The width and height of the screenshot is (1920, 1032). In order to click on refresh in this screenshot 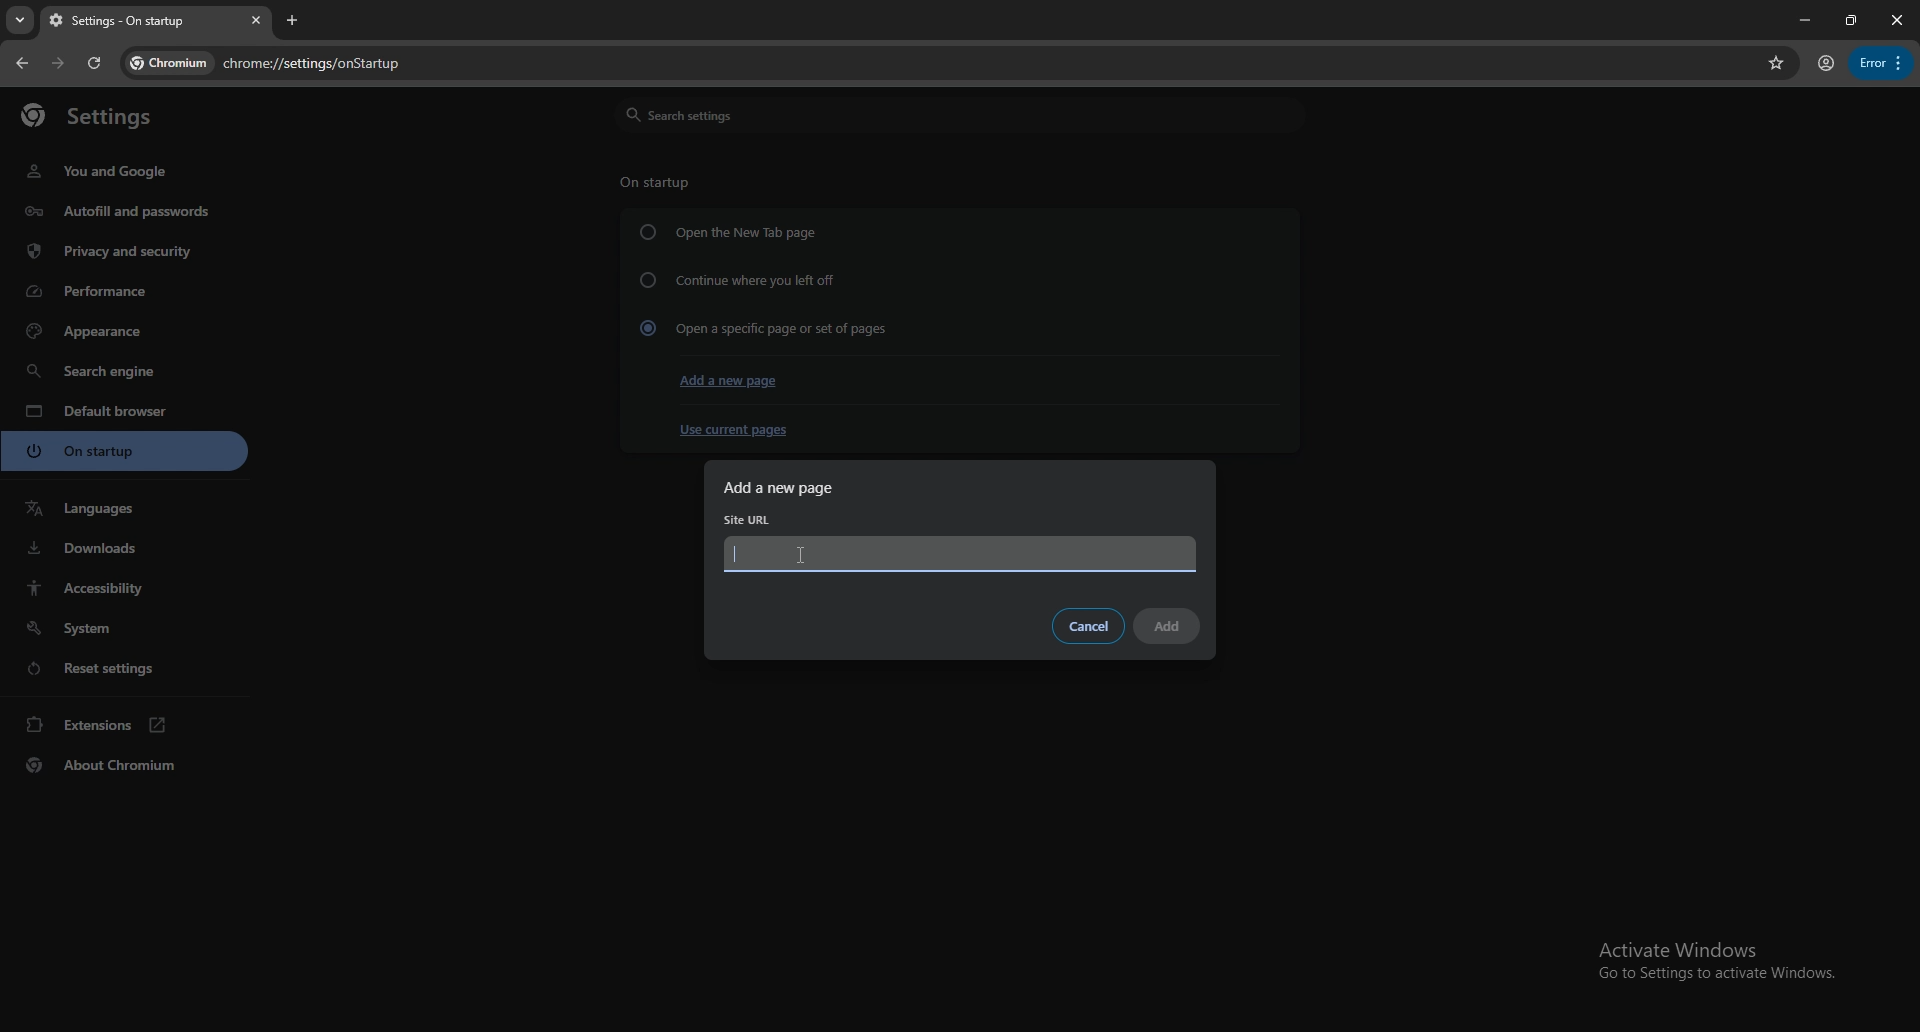, I will do `click(94, 63)`.